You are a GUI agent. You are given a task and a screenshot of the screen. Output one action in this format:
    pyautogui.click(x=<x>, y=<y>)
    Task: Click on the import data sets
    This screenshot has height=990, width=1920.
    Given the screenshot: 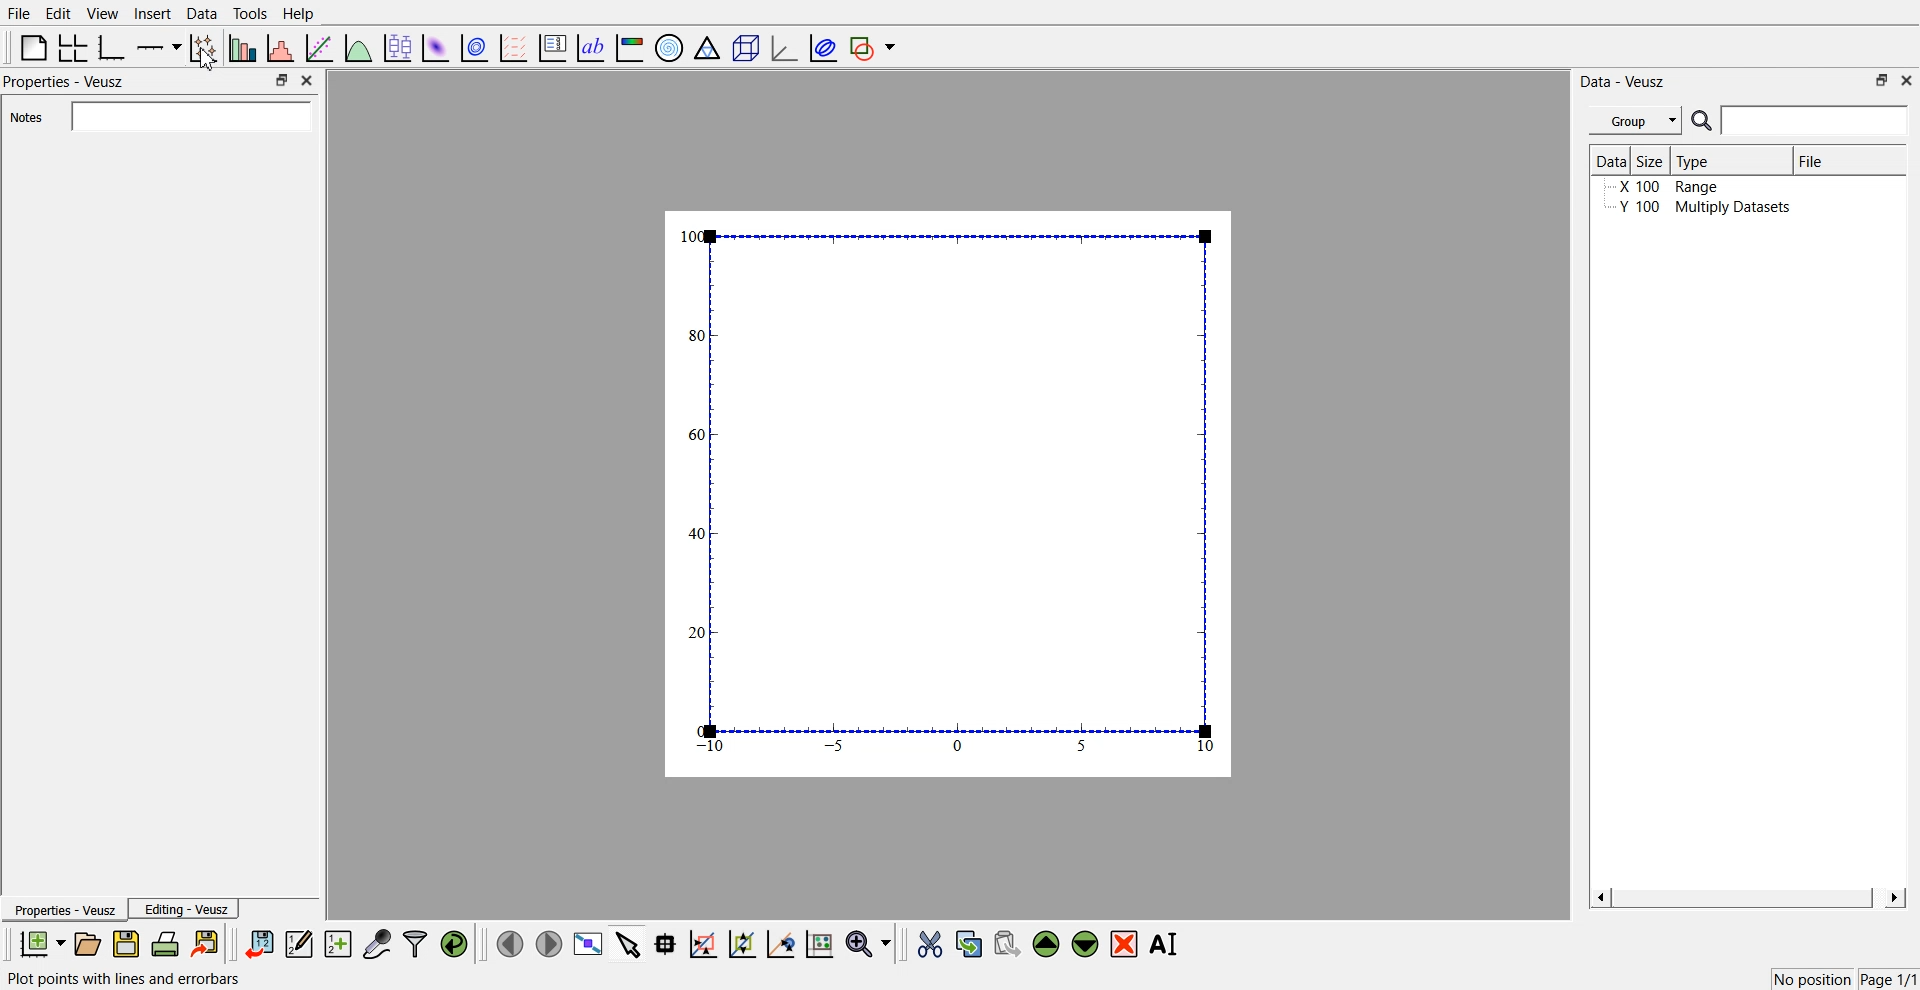 What is the action you would take?
    pyautogui.click(x=258, y=944)
    